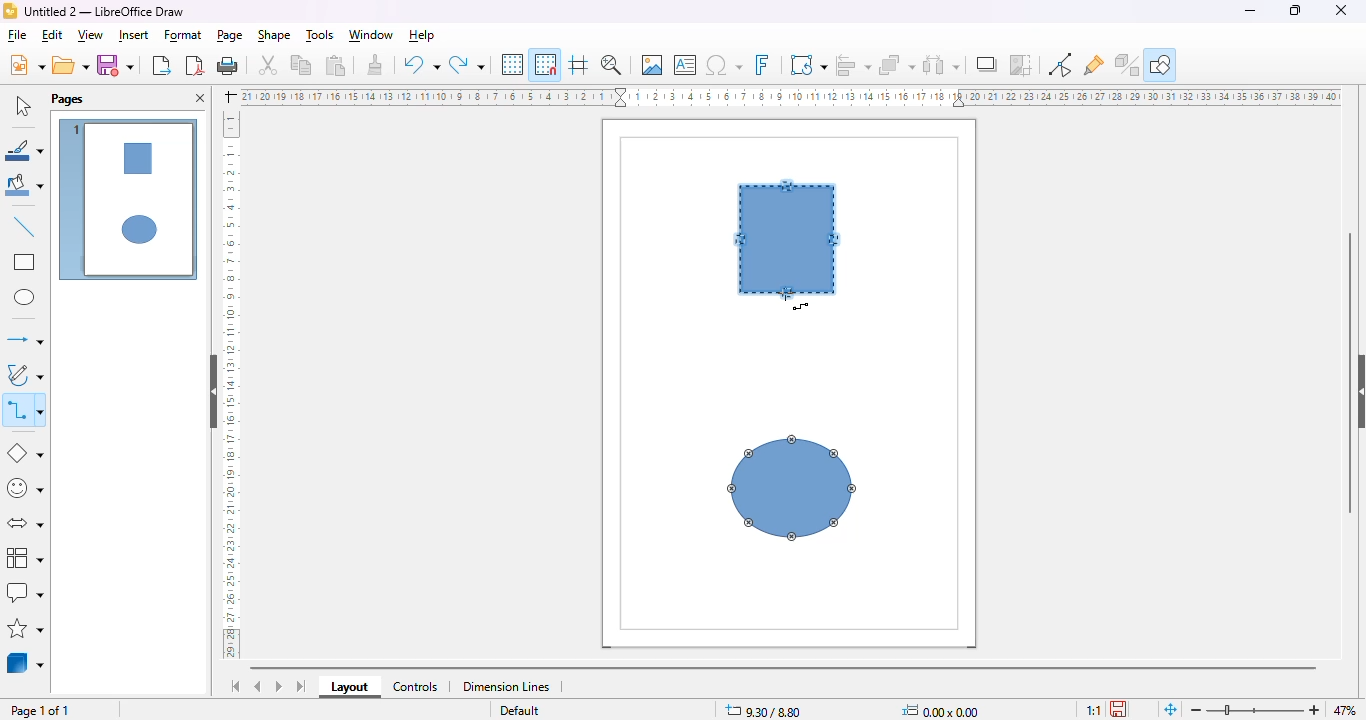 Image resolution: width=1366 pixels, height=720 pixels. What do you see at coordinates (1311, 710) in the screenshot?
I see `zoom in` at bounding box center [1311, 710].